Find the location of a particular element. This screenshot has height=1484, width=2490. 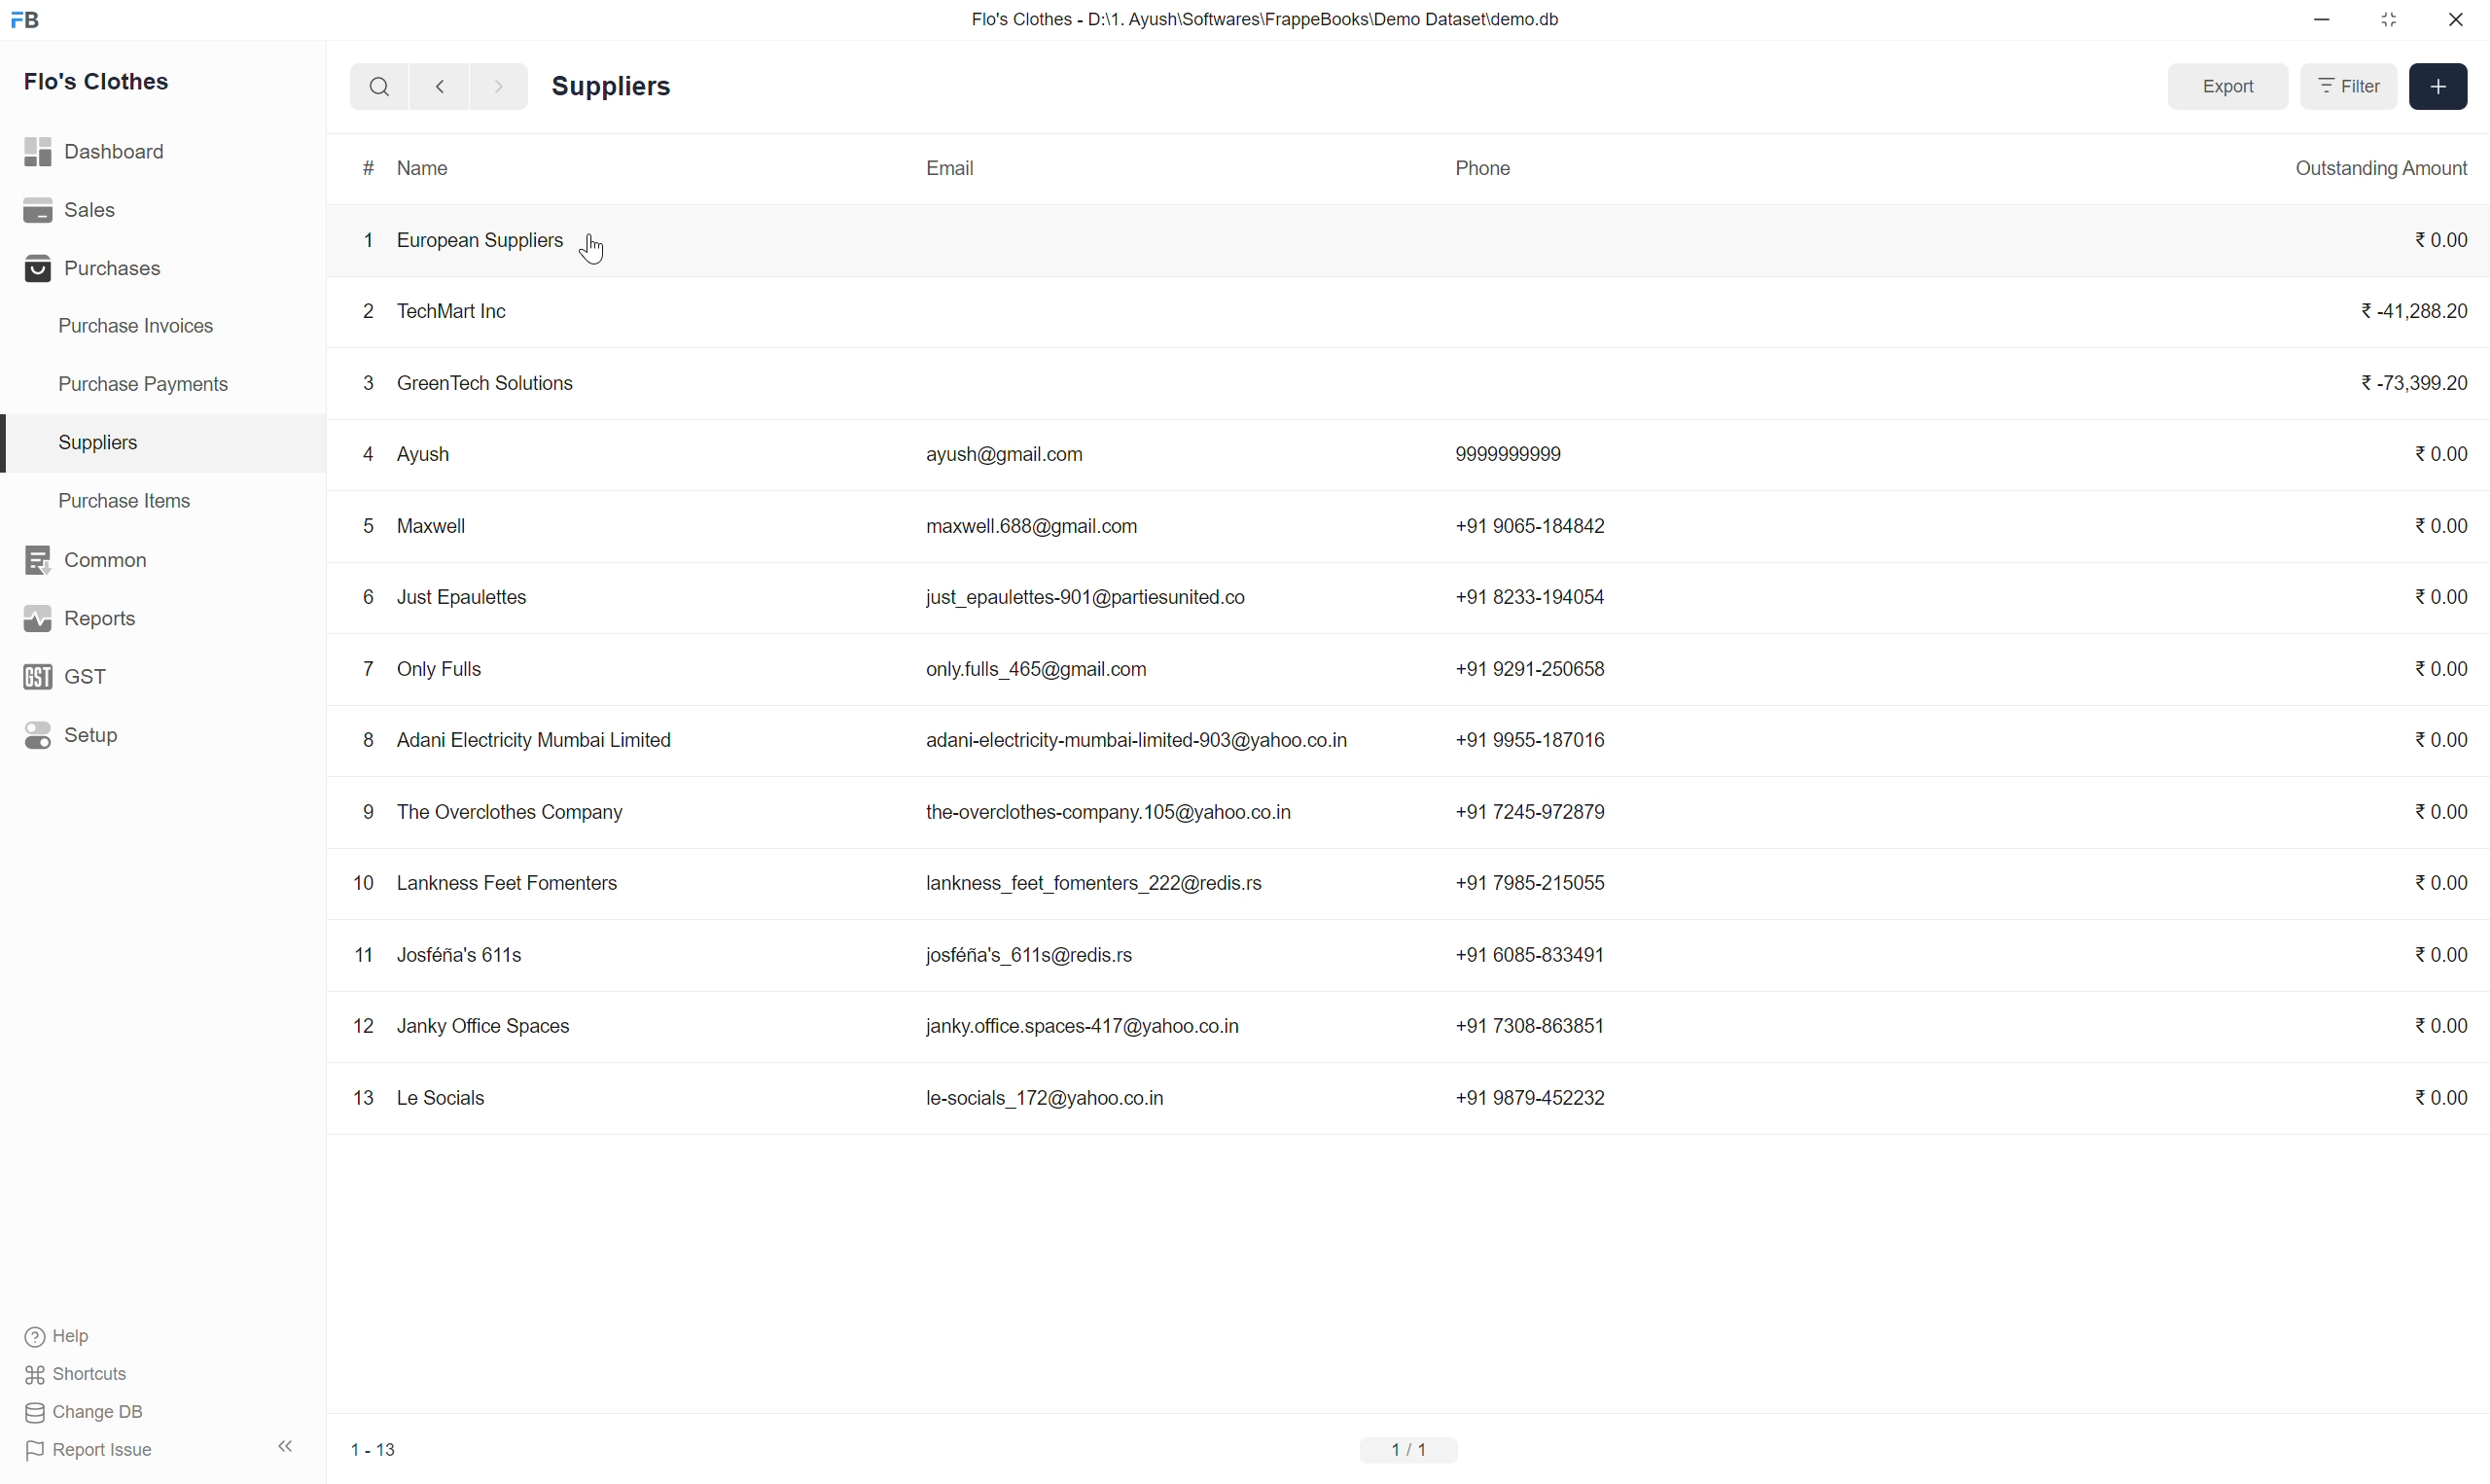

cursor is located at coordinates (596, 247).